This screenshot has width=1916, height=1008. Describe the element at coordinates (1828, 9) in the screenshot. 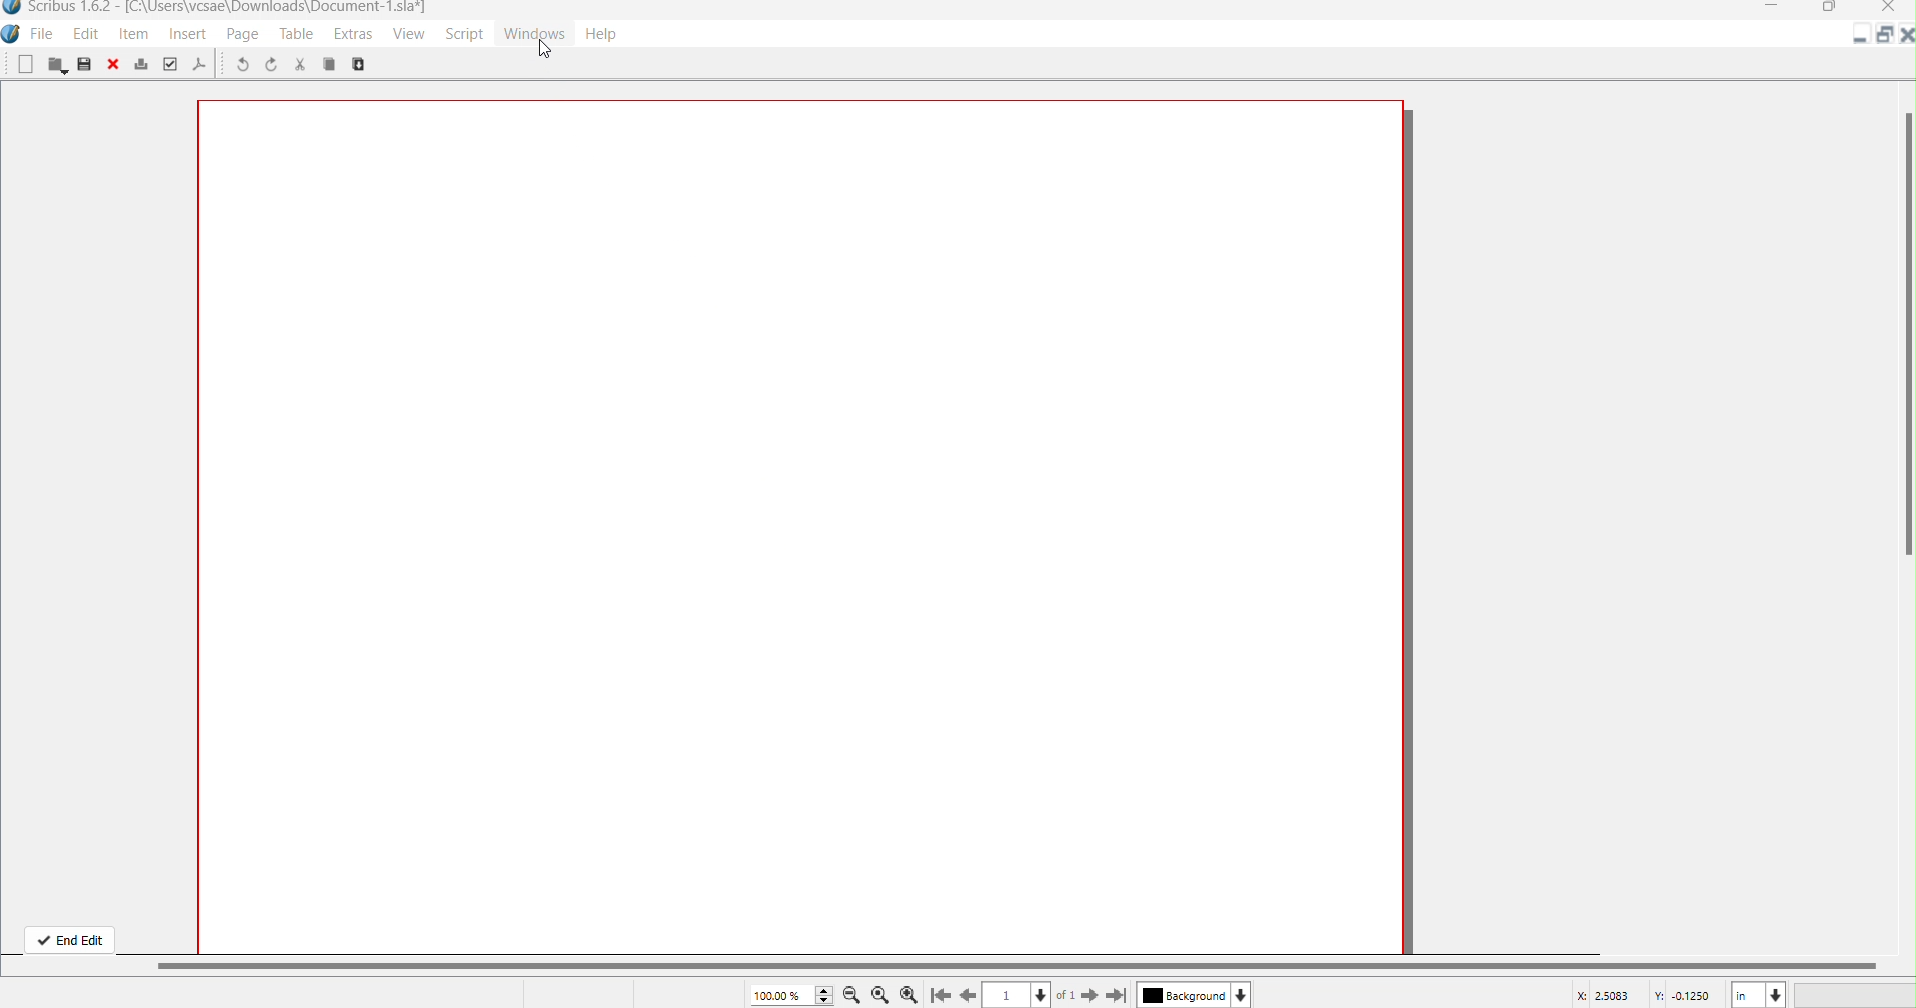

I see `Box` at that location.